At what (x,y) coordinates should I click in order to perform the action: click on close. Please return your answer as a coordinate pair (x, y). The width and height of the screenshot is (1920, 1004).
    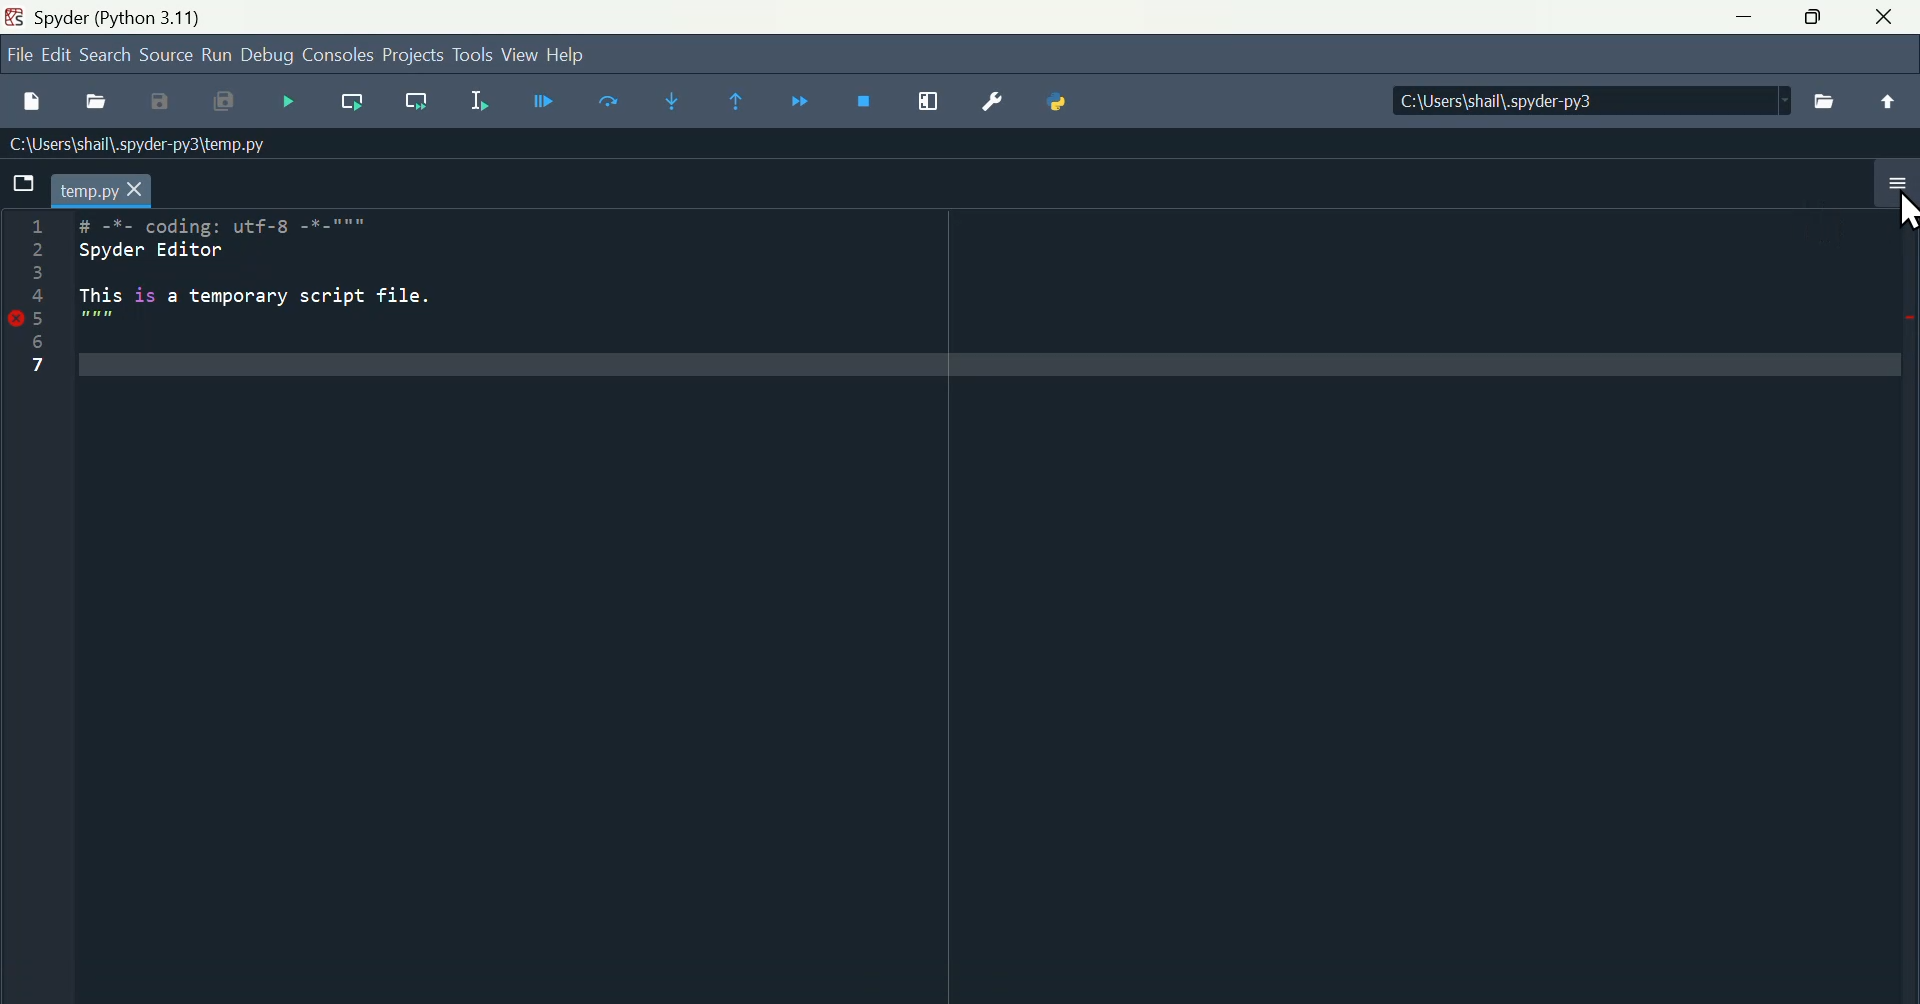
    Looking at the image, I should click on (1884, 21).